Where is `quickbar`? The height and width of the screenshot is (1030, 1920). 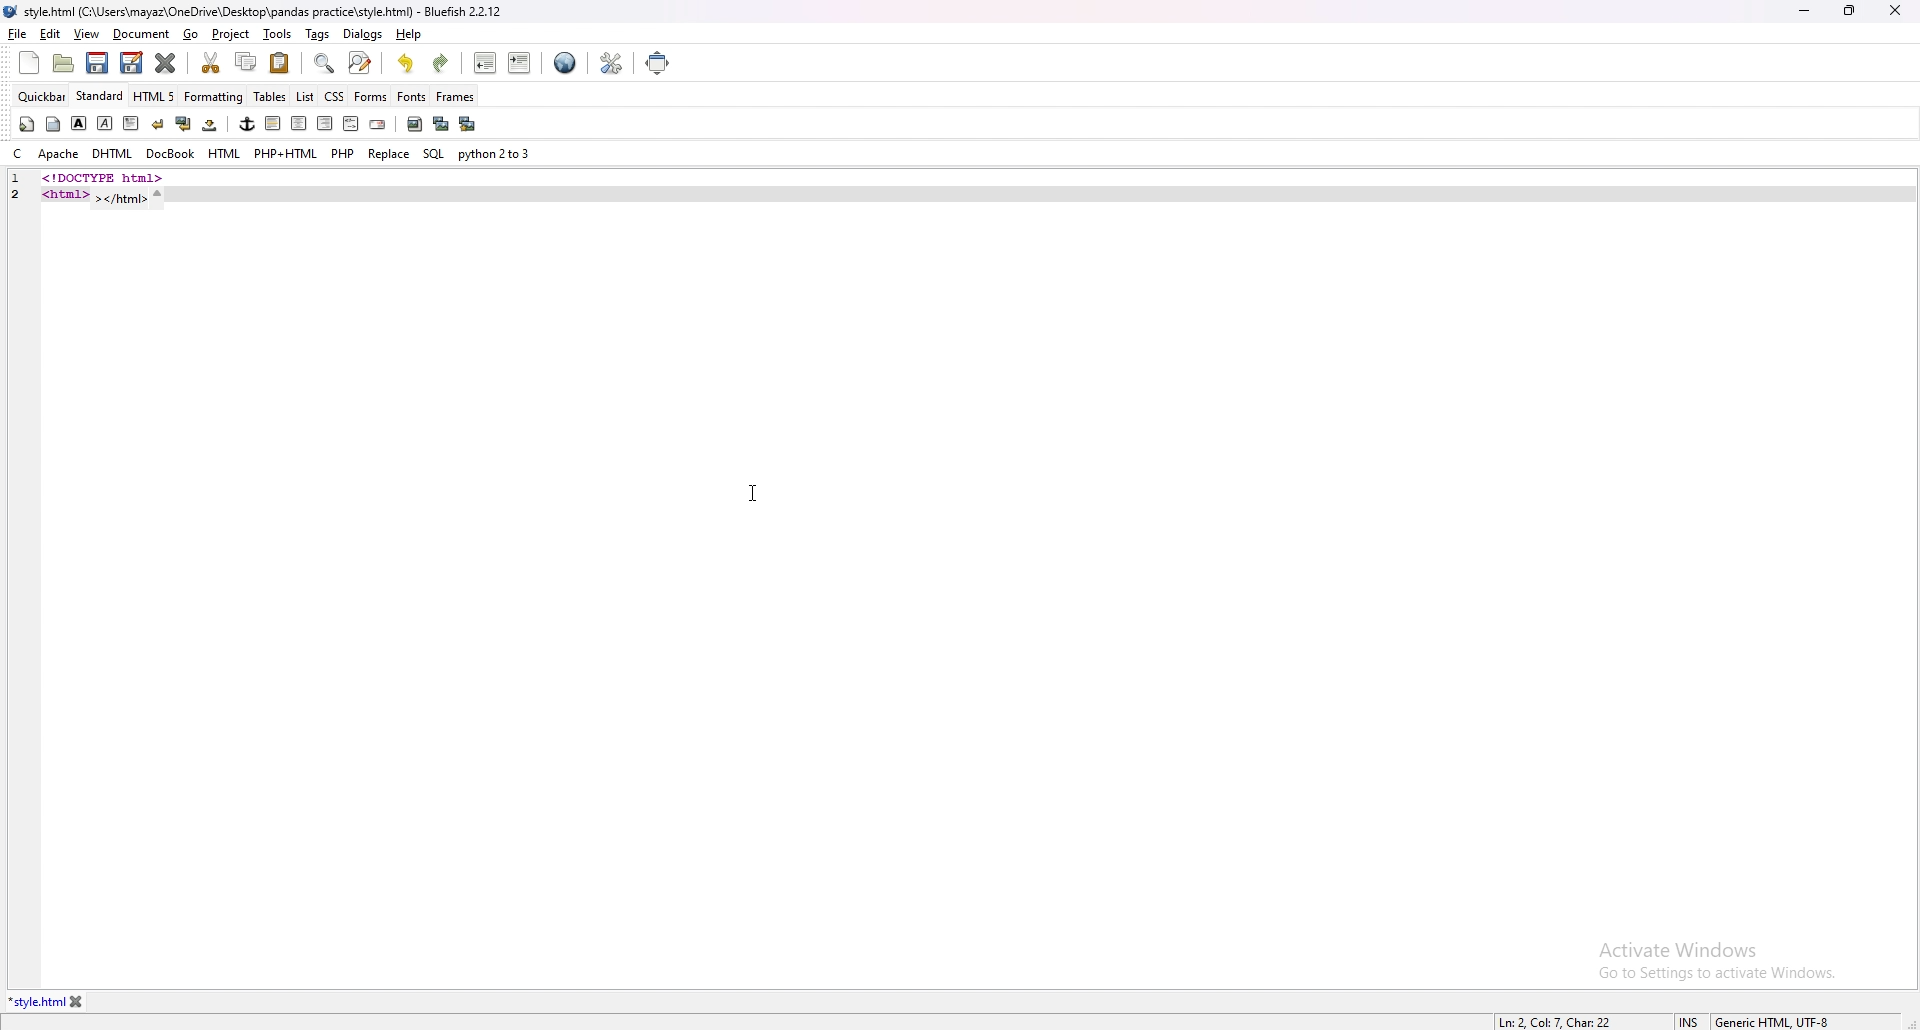
quickbar is located at coordinates (43, 96).